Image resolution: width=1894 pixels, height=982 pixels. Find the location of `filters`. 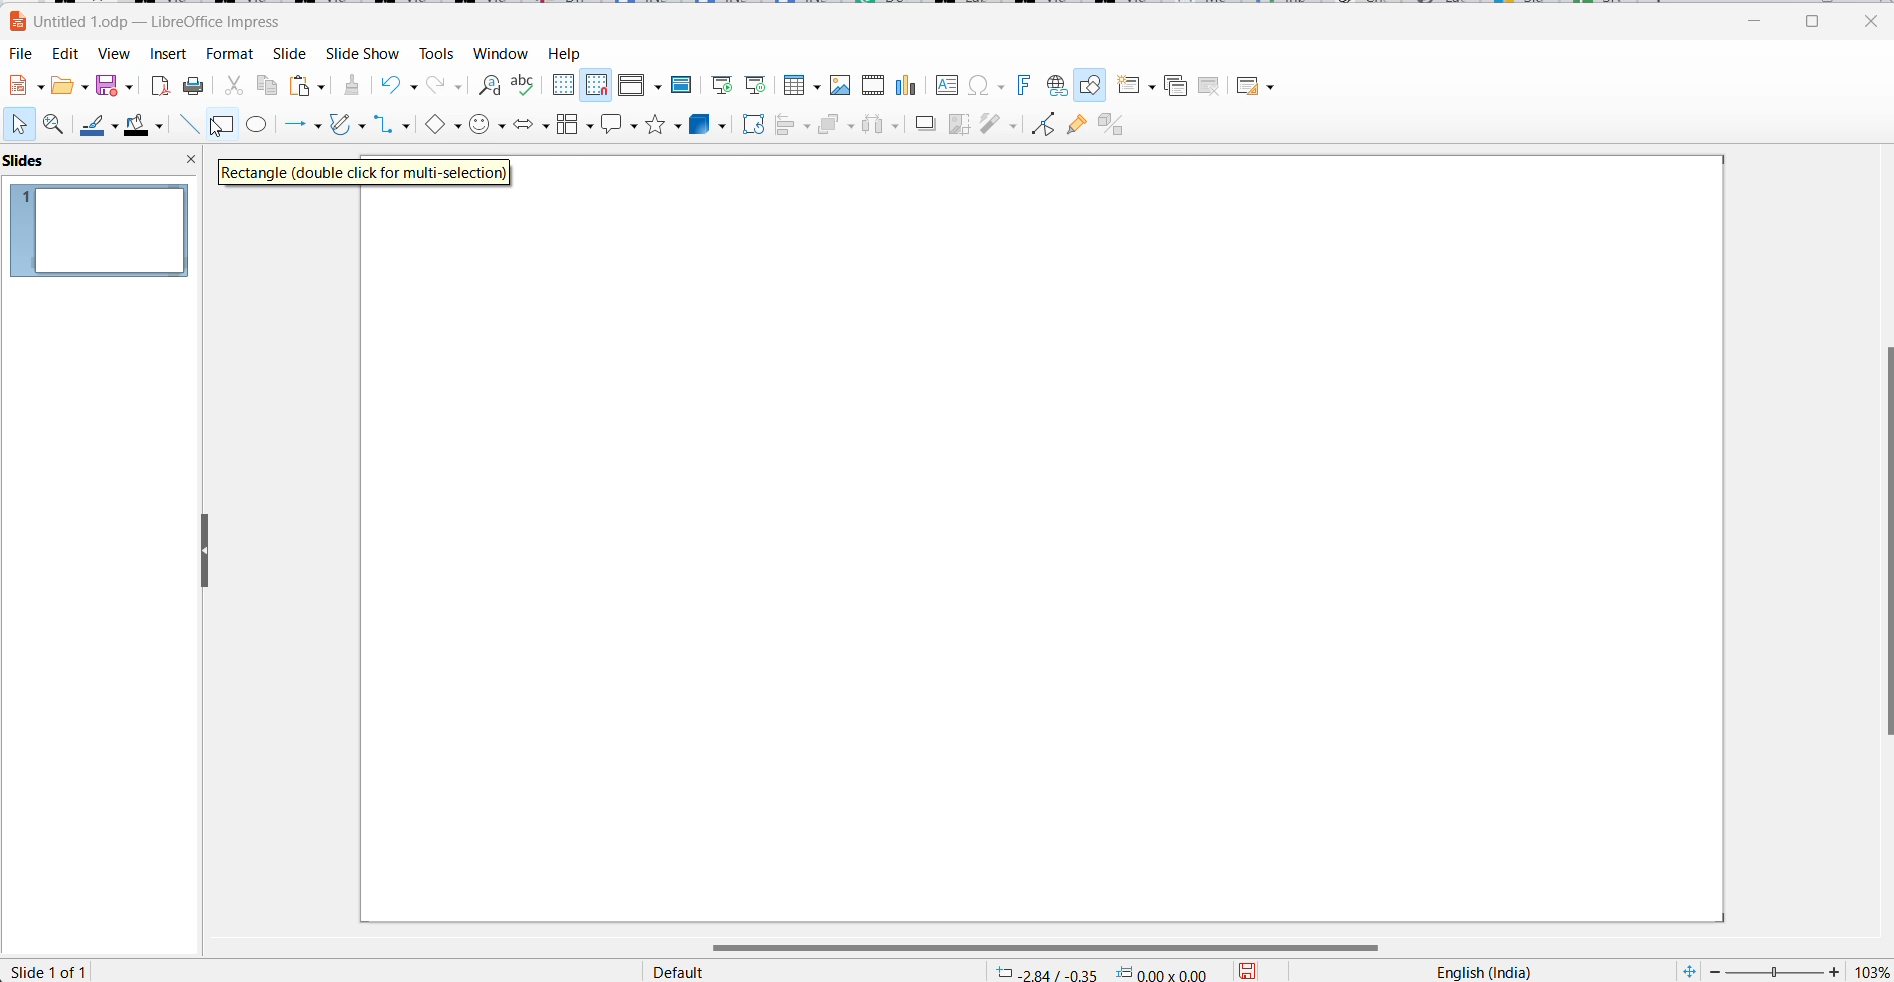

filters is located at coordinates (999, 123).